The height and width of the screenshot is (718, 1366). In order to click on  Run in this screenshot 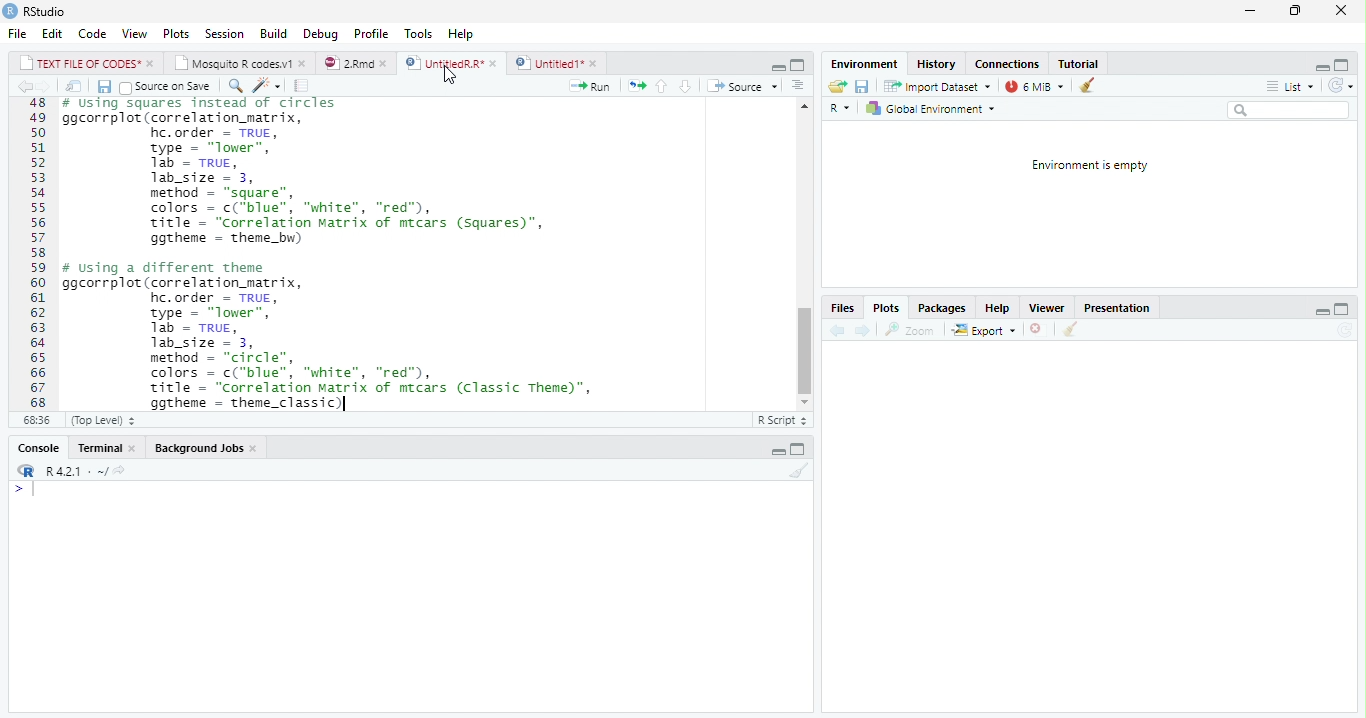, I will do `click(590, 87)`.